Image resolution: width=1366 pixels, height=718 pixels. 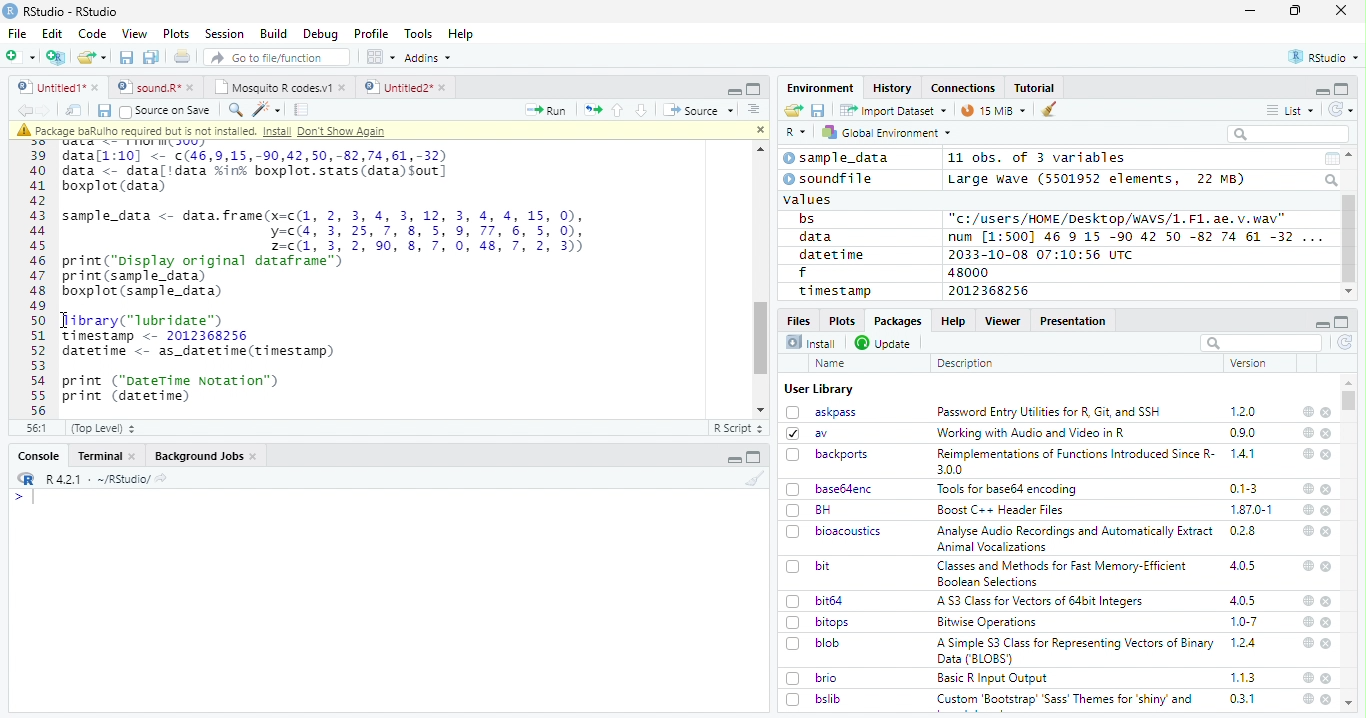 I want to click on find, so click(x=233, y=108).